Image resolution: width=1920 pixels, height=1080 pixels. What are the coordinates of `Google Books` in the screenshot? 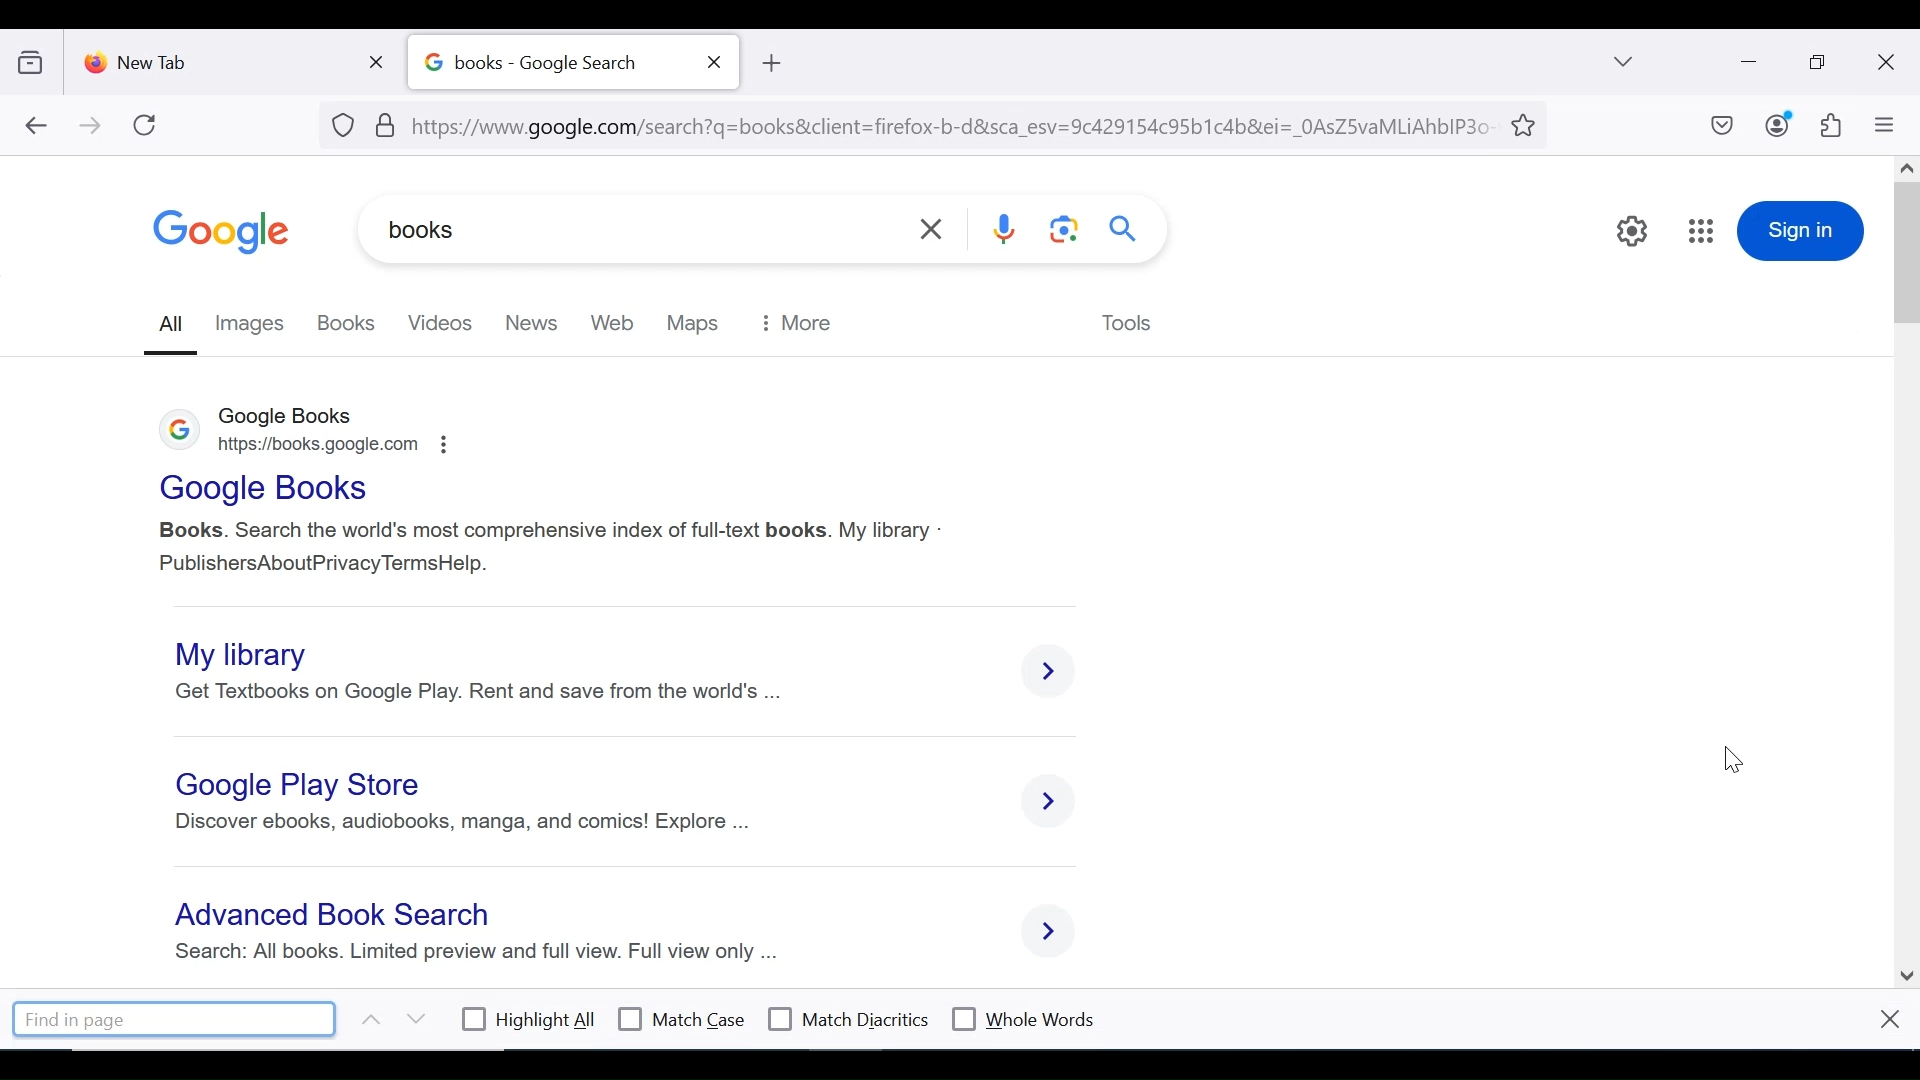 It's located at (267, 491).